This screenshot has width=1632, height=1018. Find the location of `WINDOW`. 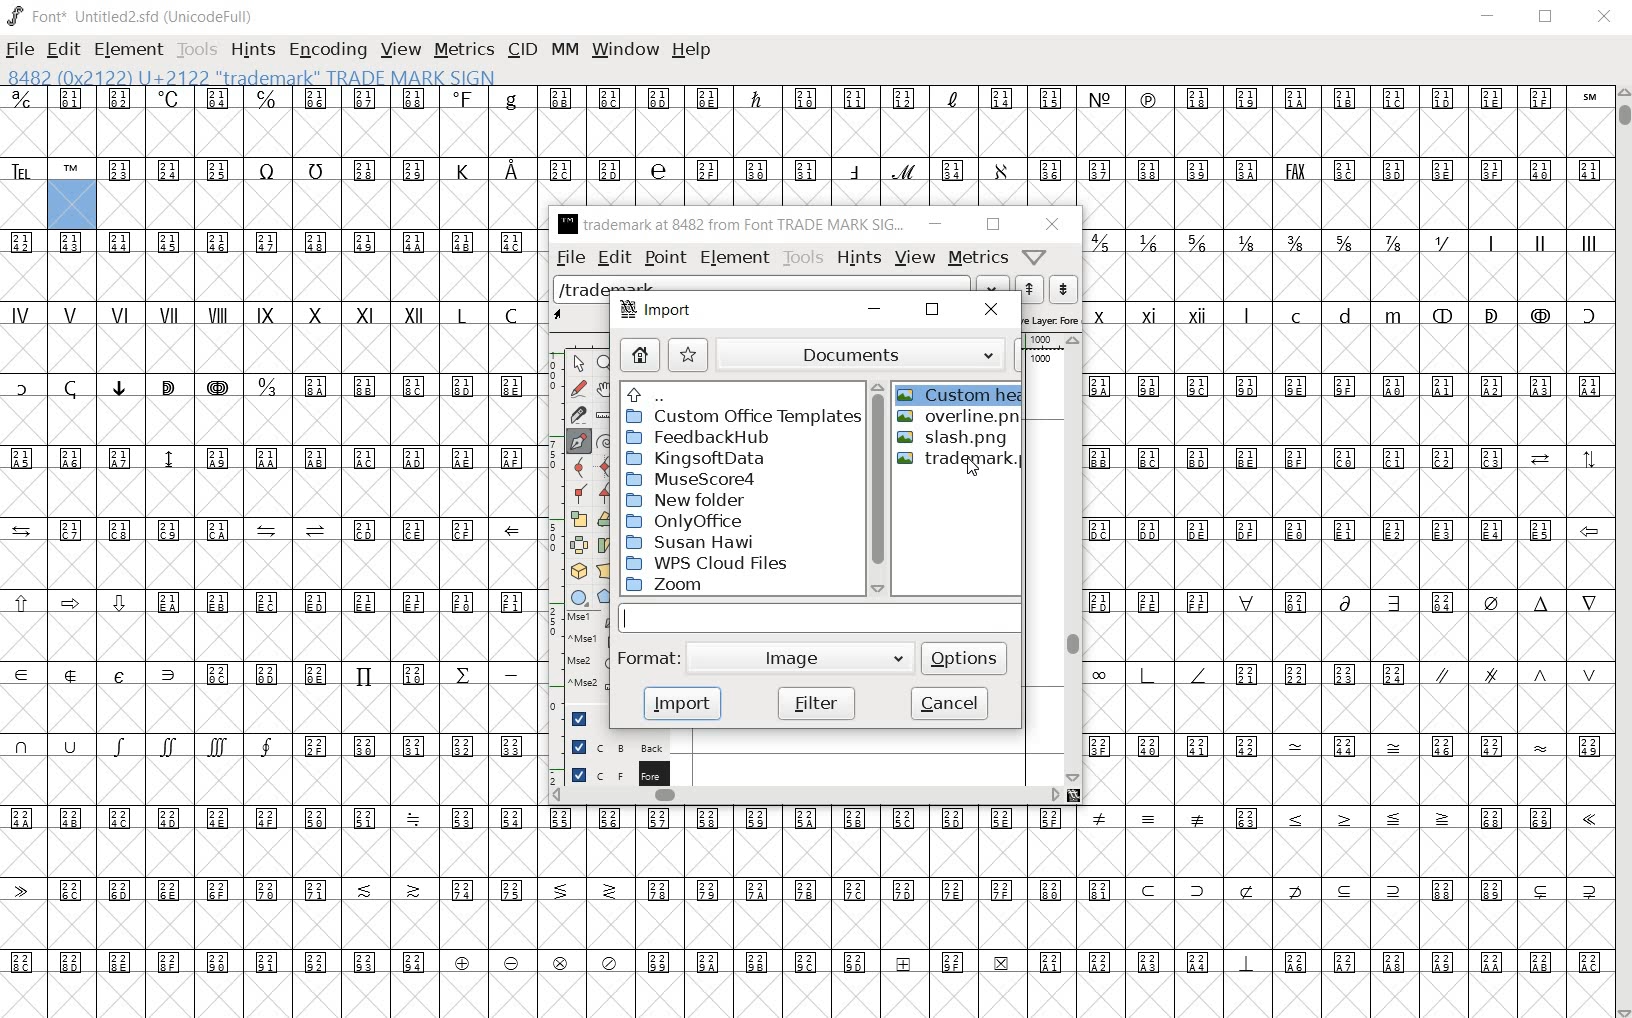

WINDOW is located at coordinates (623, 50).